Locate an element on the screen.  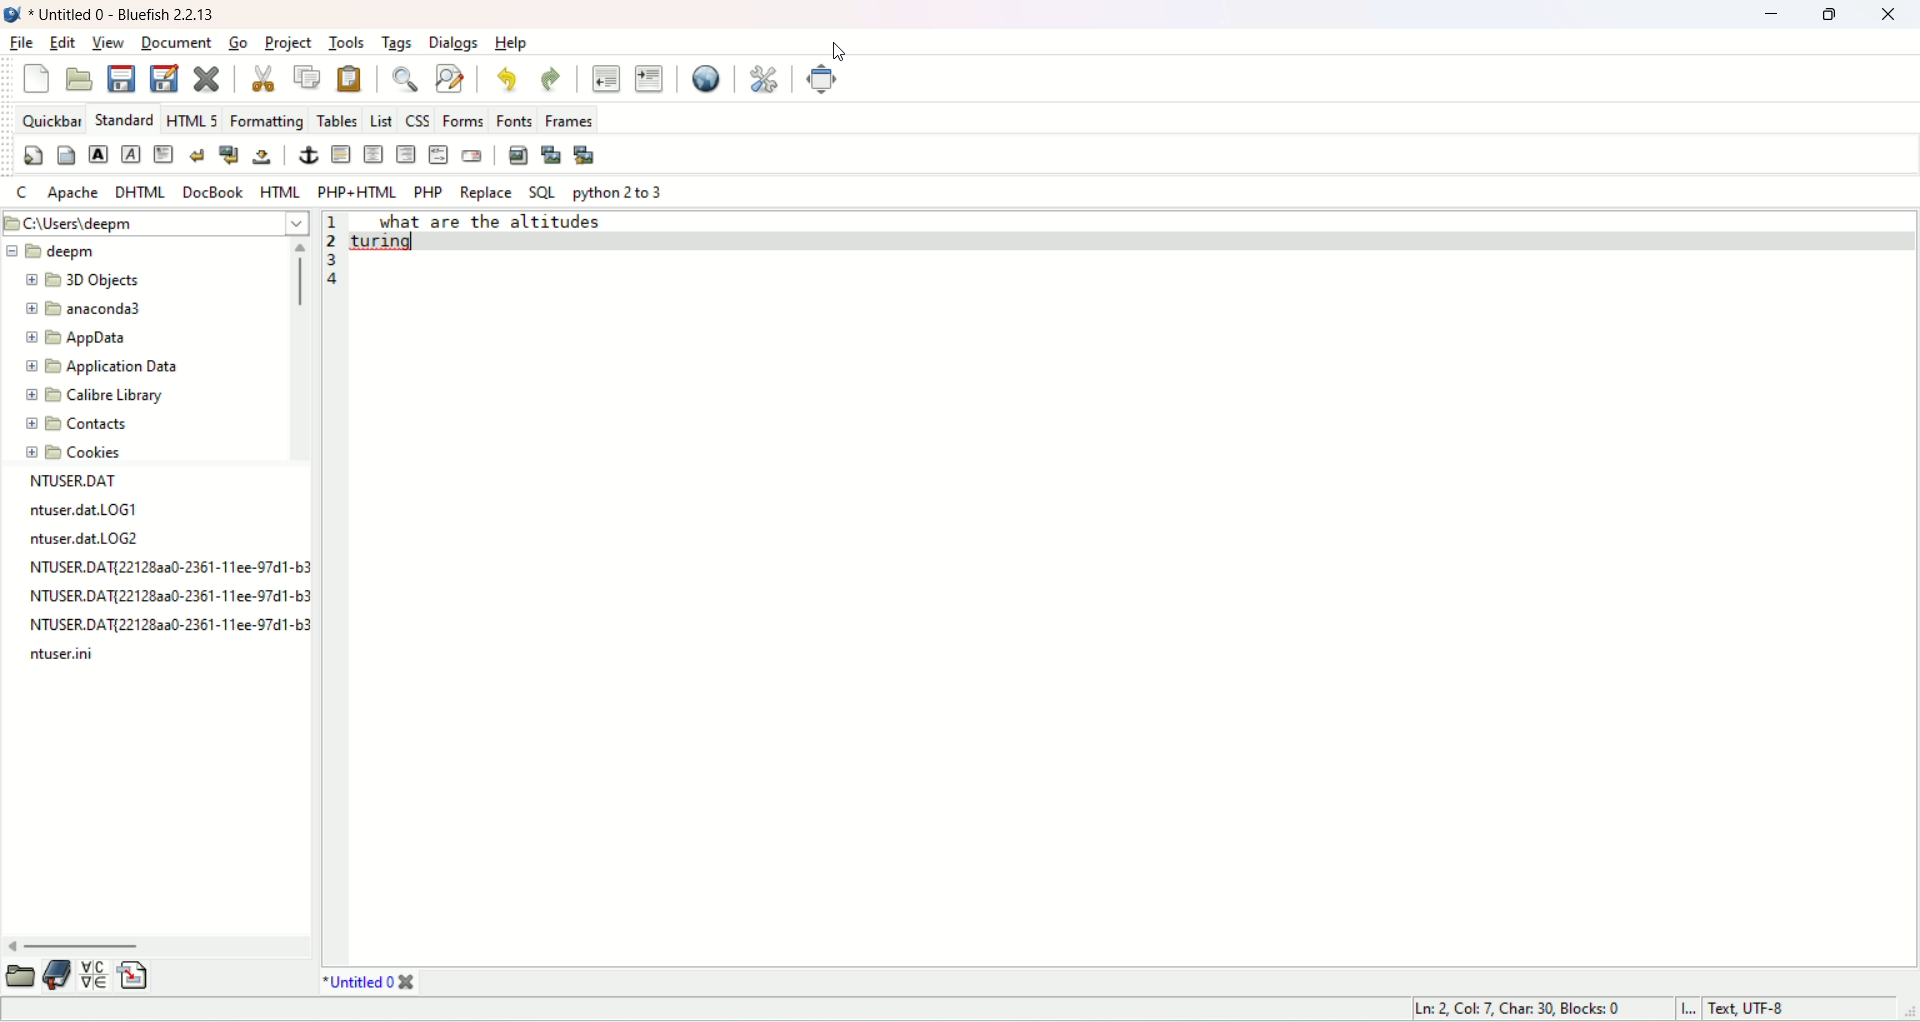
project is located at coordinates (288, 44).